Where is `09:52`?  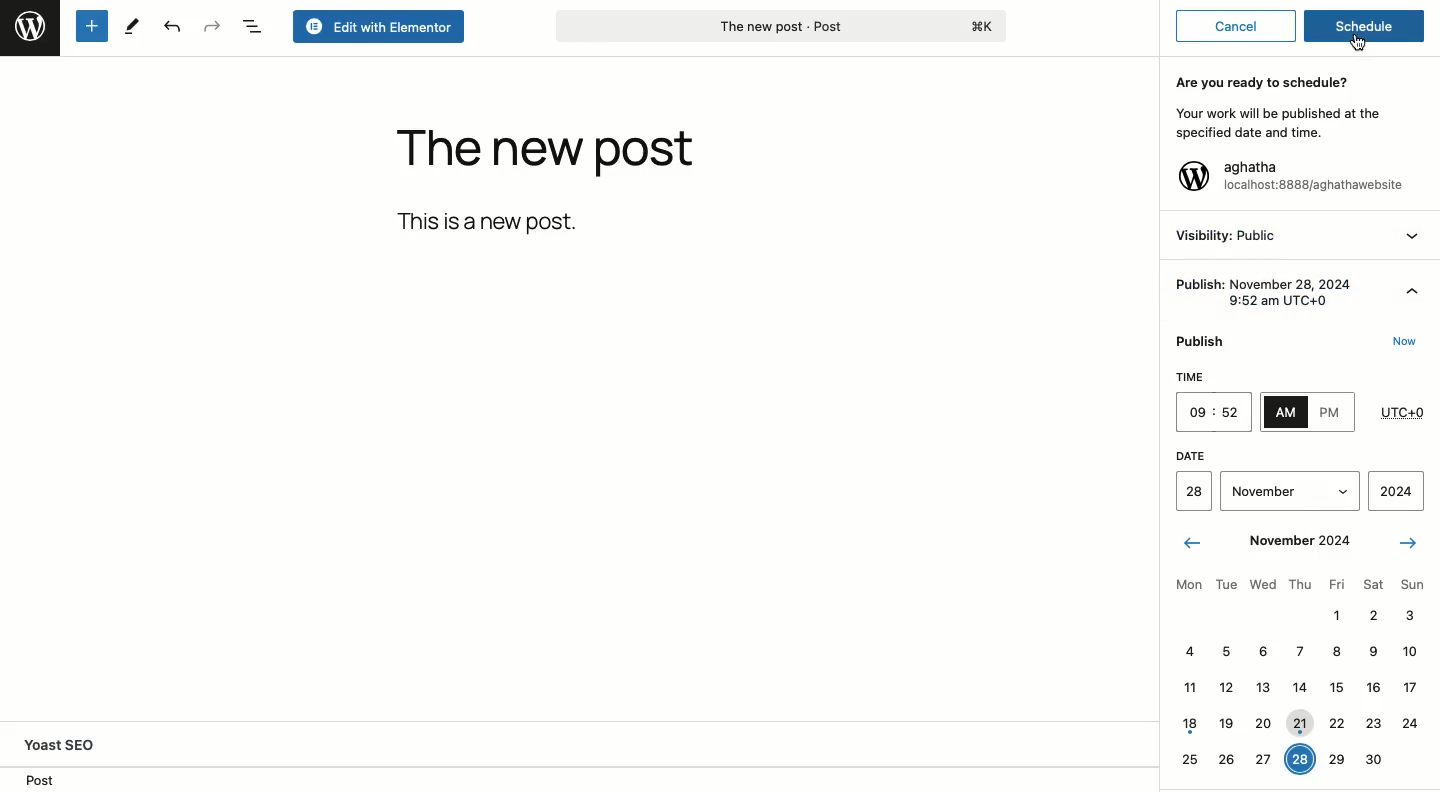 09:52 is located at coordinates (1214, 414).